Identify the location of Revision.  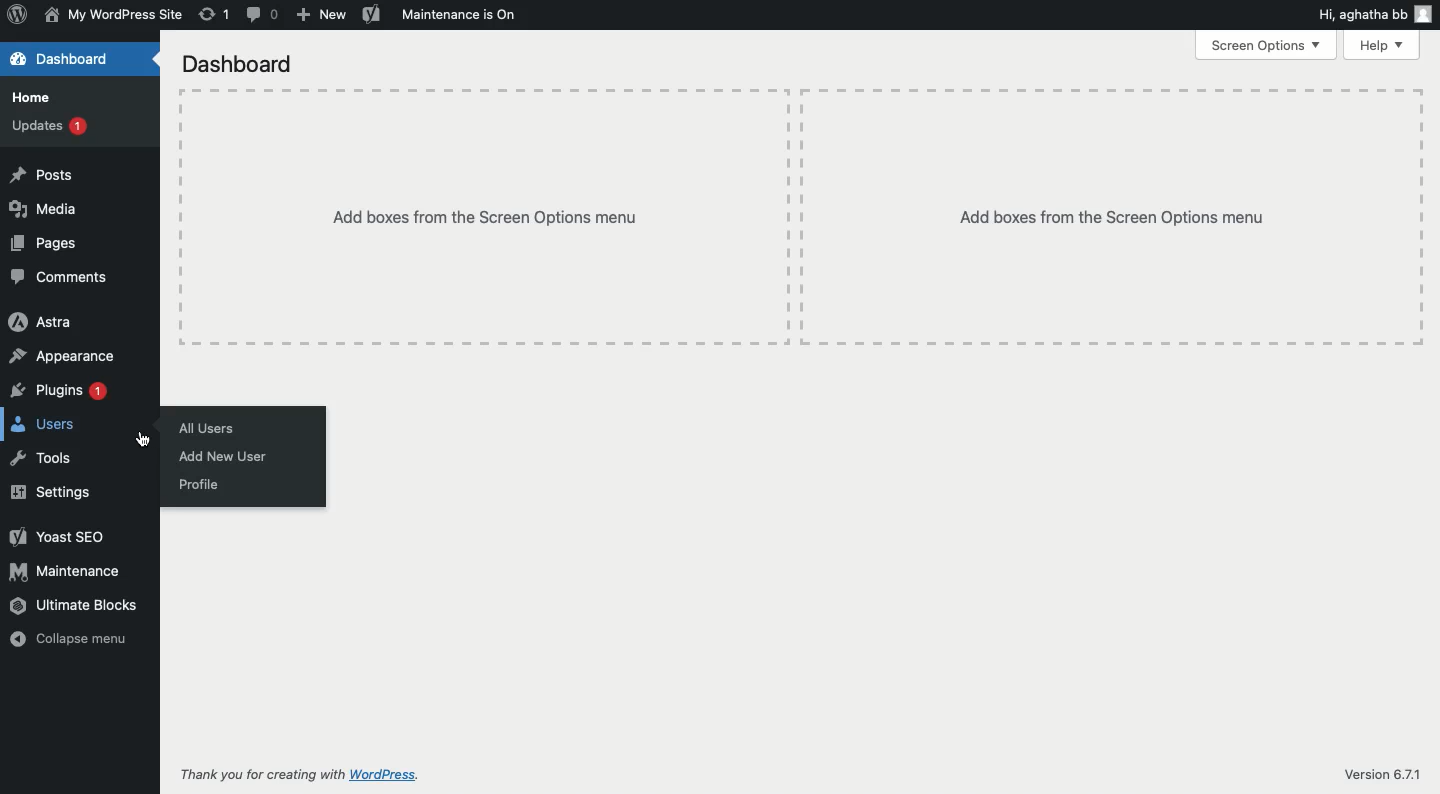
(214, 14).